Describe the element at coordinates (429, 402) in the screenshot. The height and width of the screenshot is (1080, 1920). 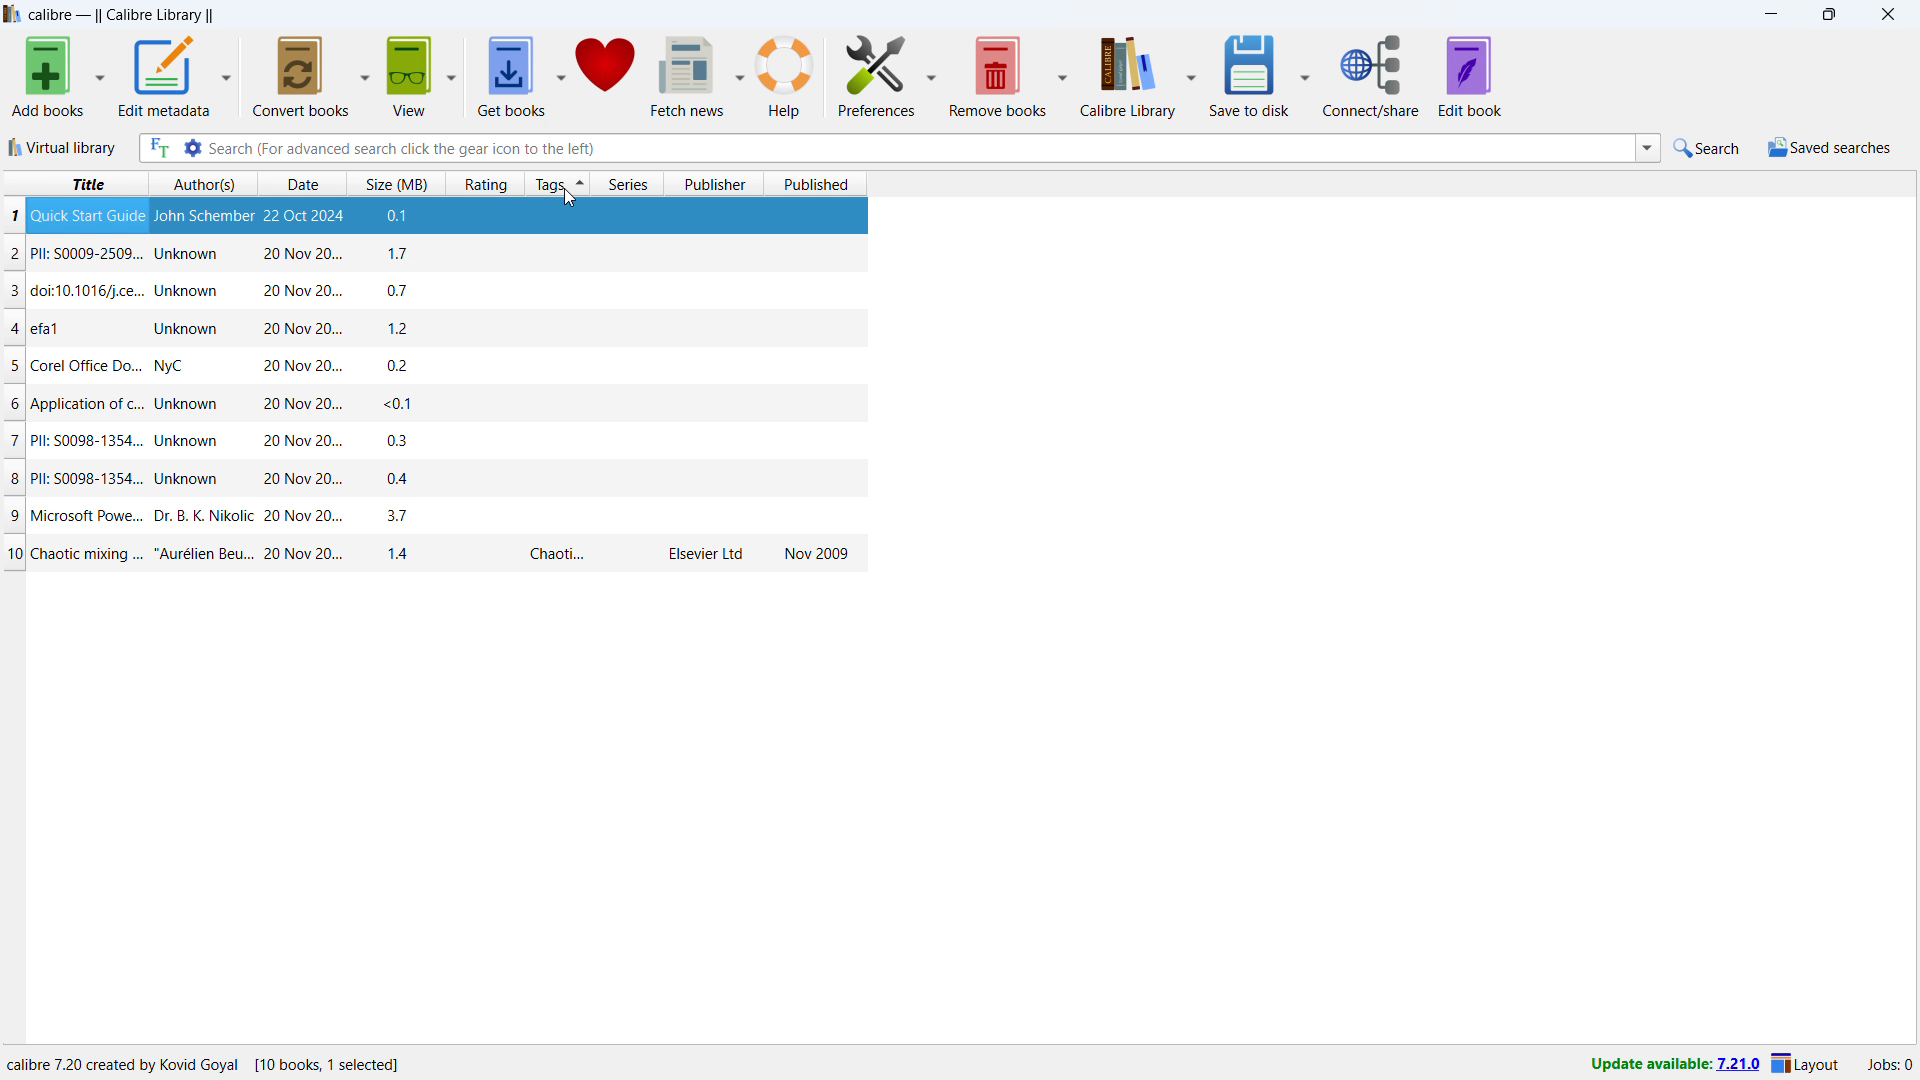
I see `one book entry` at that location.